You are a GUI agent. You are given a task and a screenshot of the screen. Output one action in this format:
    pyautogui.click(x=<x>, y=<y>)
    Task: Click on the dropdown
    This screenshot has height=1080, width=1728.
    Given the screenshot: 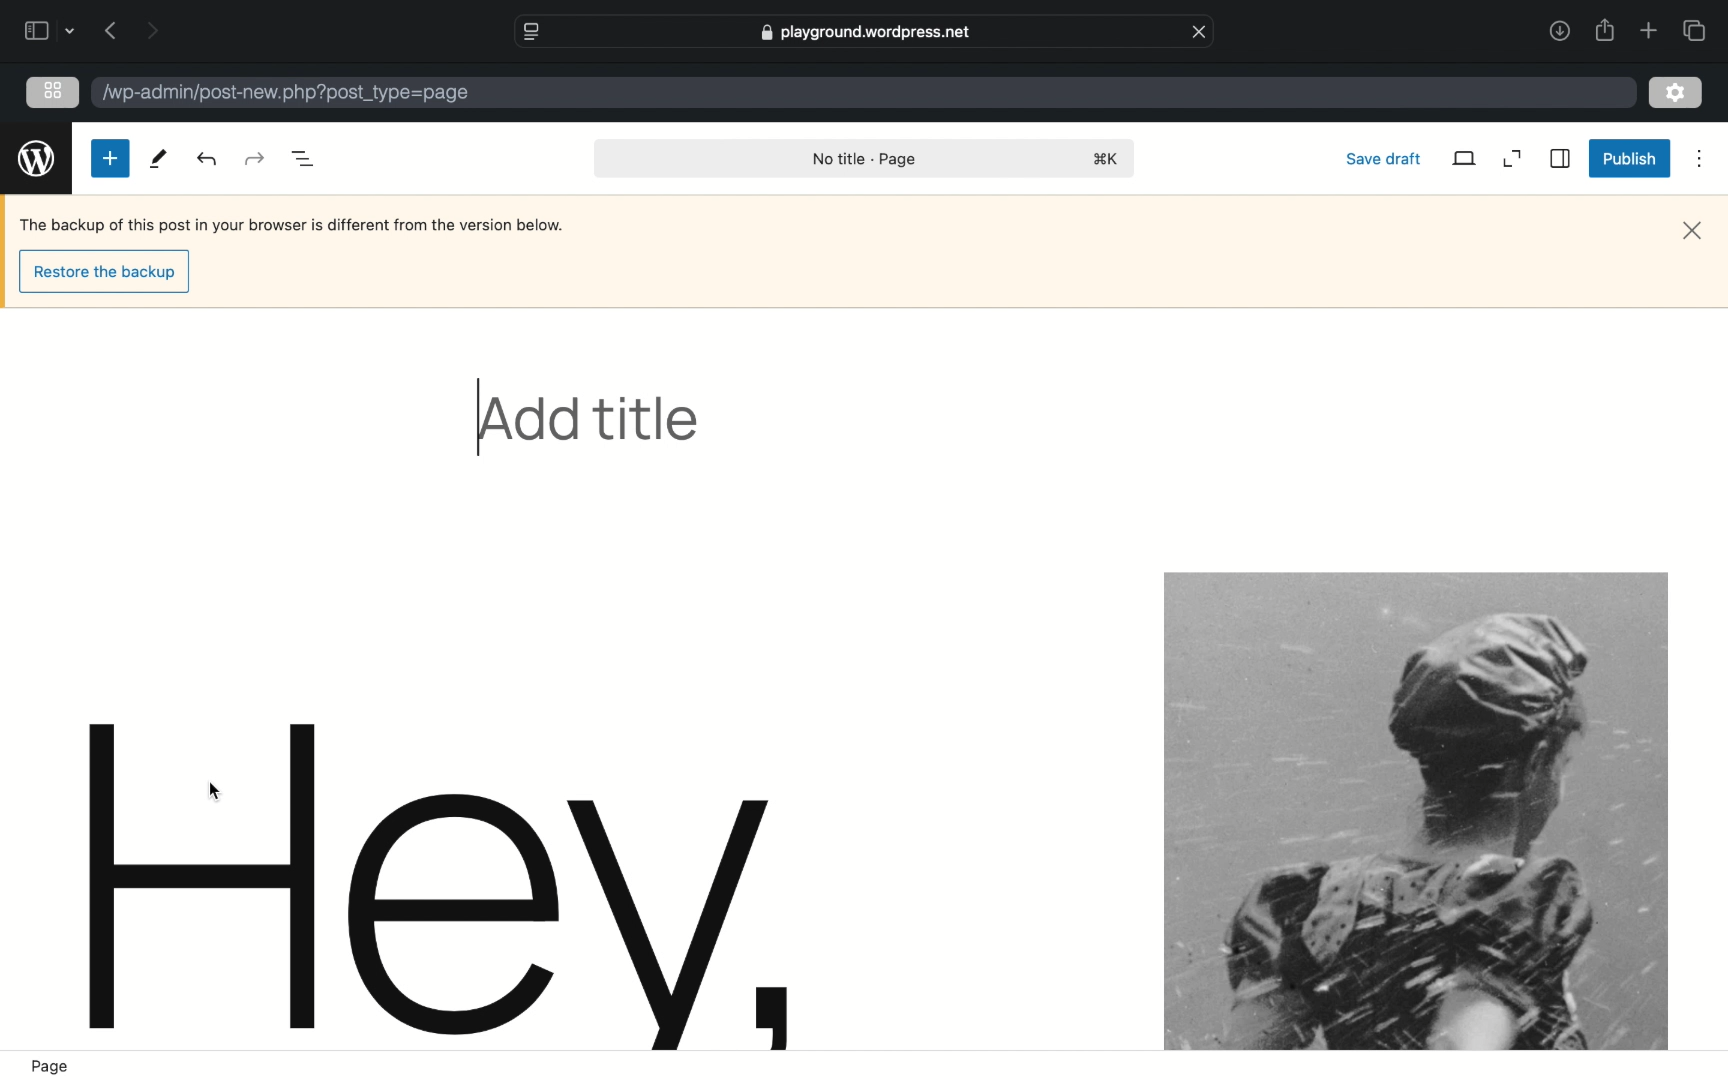 What is the action you would take?
    pyautogui.click(x=70, y=30)
    